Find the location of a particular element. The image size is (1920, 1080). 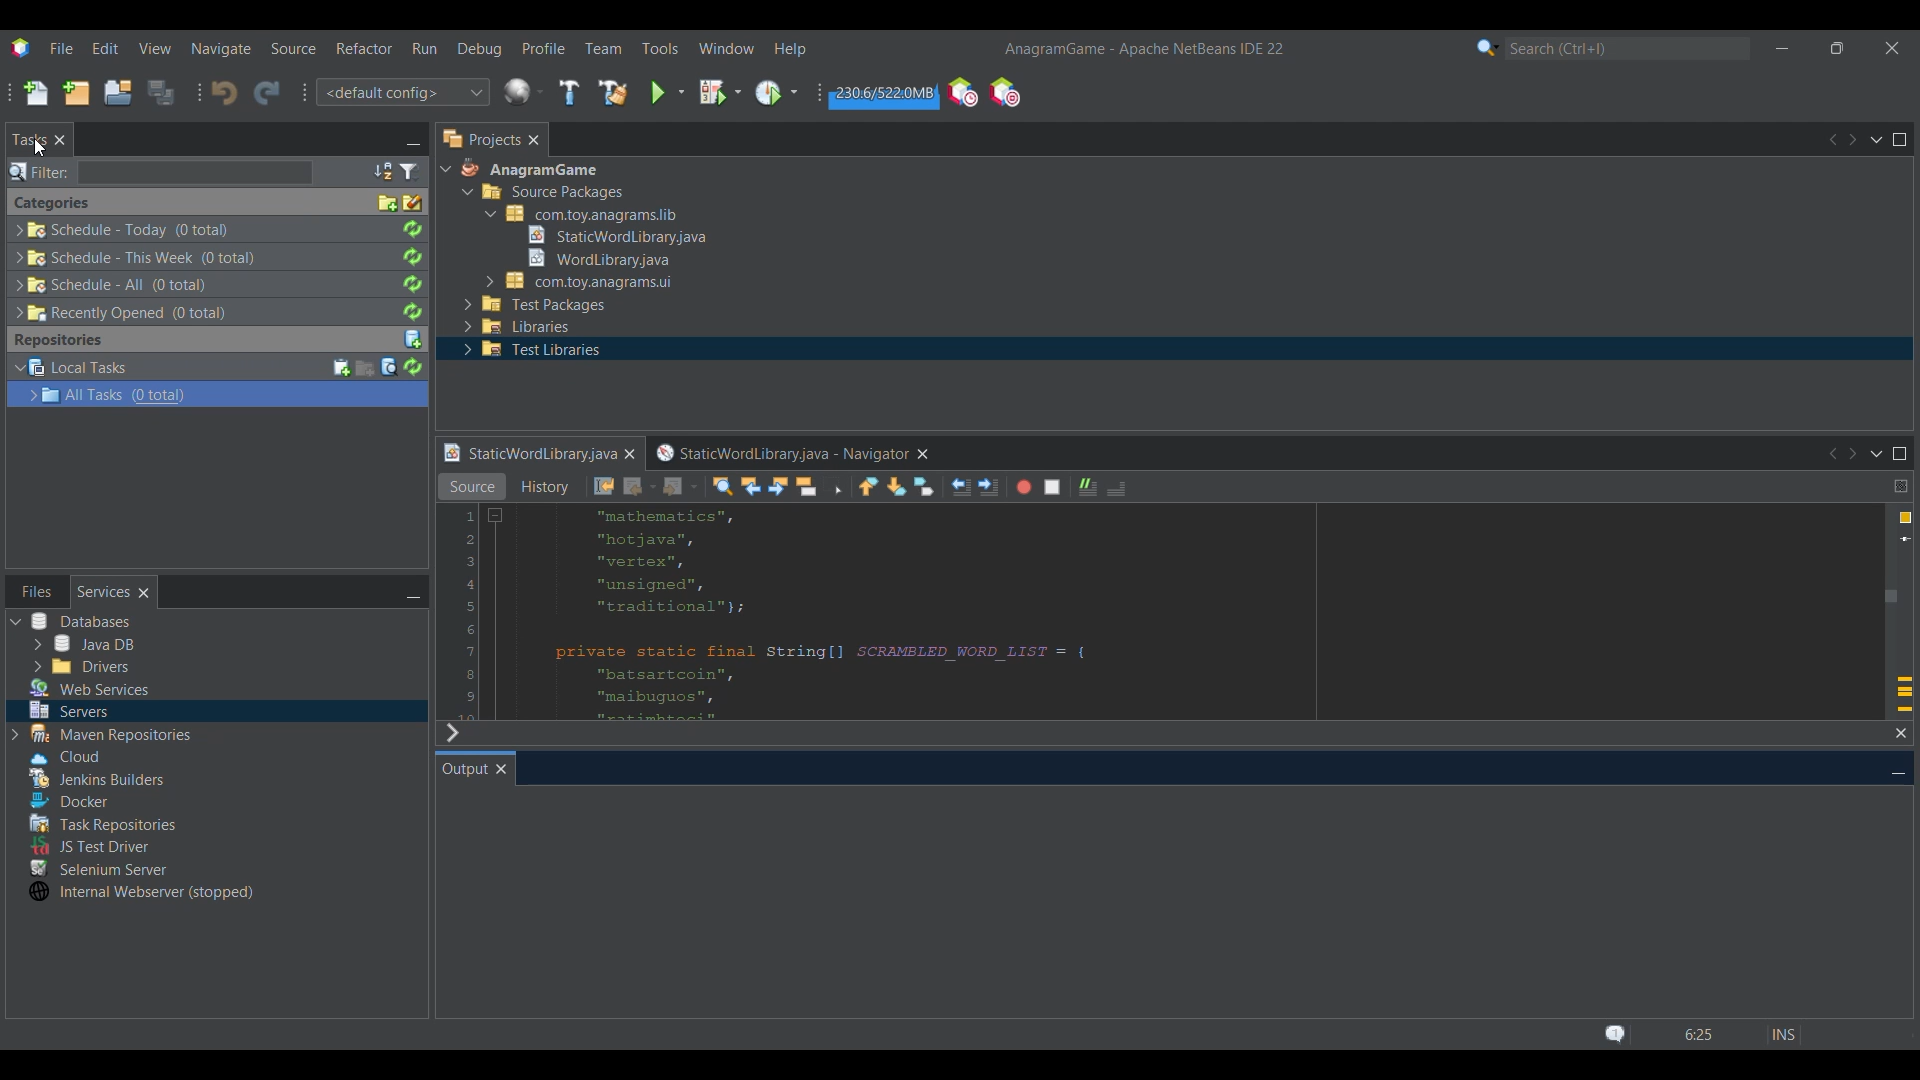

Click to force garbage collection is located at coordinates (883, 94).